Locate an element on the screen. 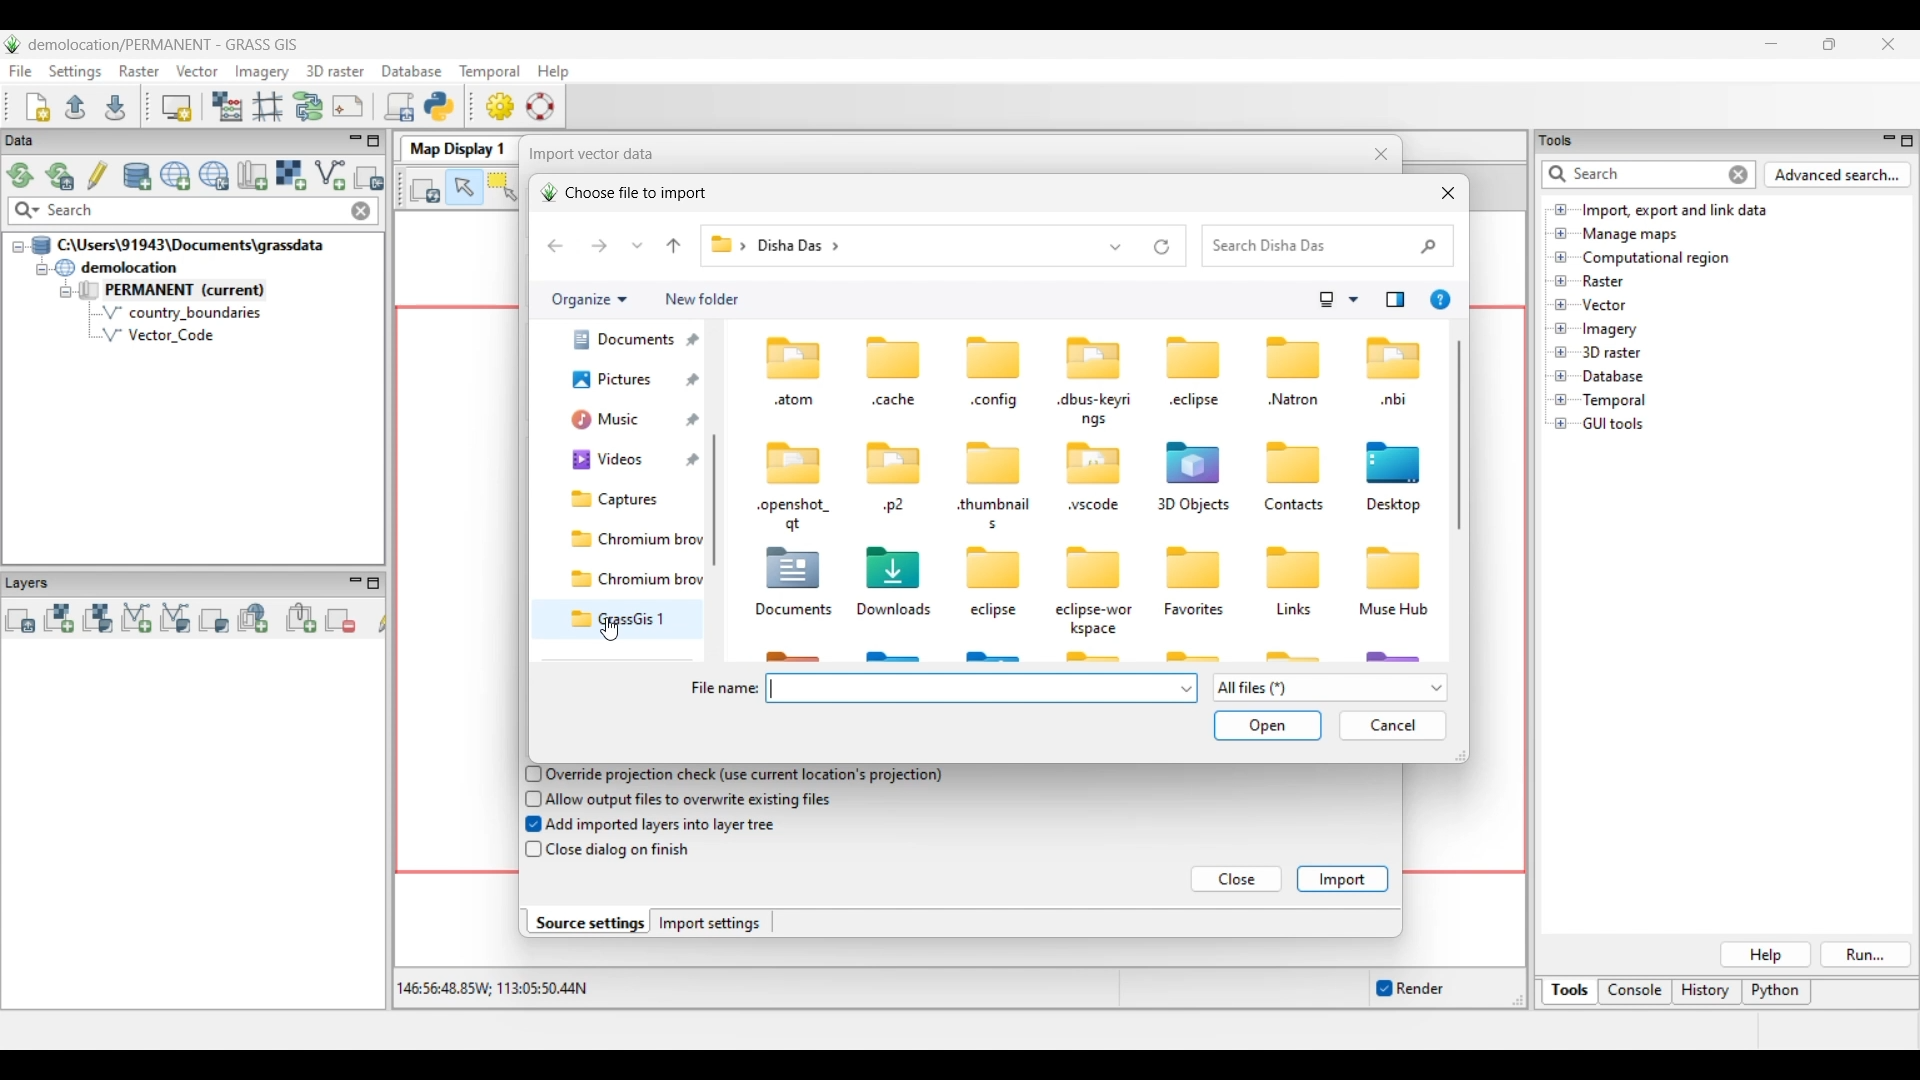 The image size is (1920, 1080). Click to open Temporal is located at coordinates (1561, 400).